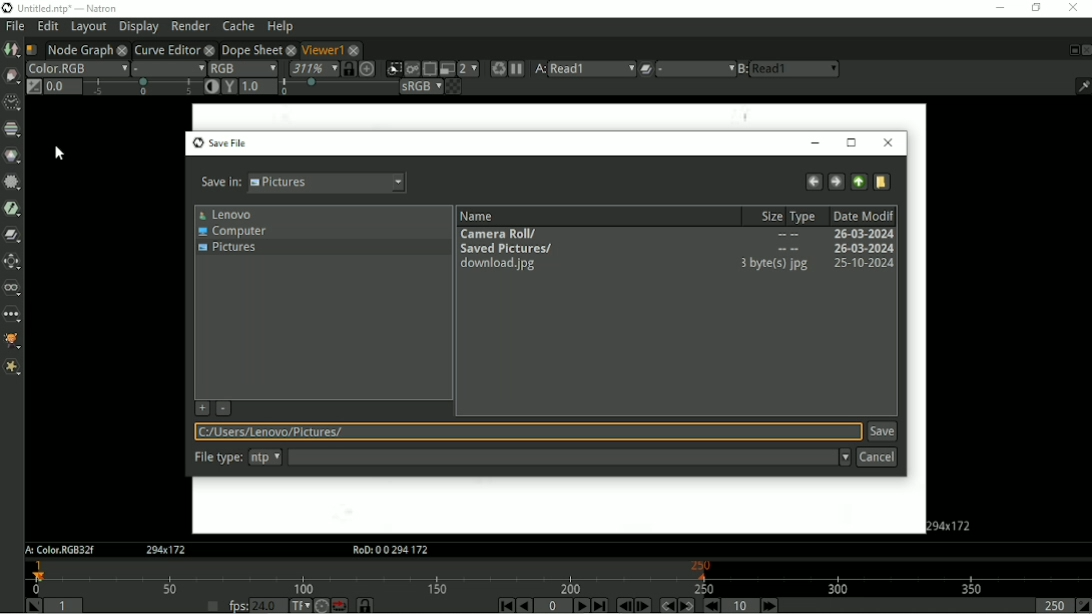  Describe the element at coordinates (804, 214) in the screenshot. I see `Type` at that location.